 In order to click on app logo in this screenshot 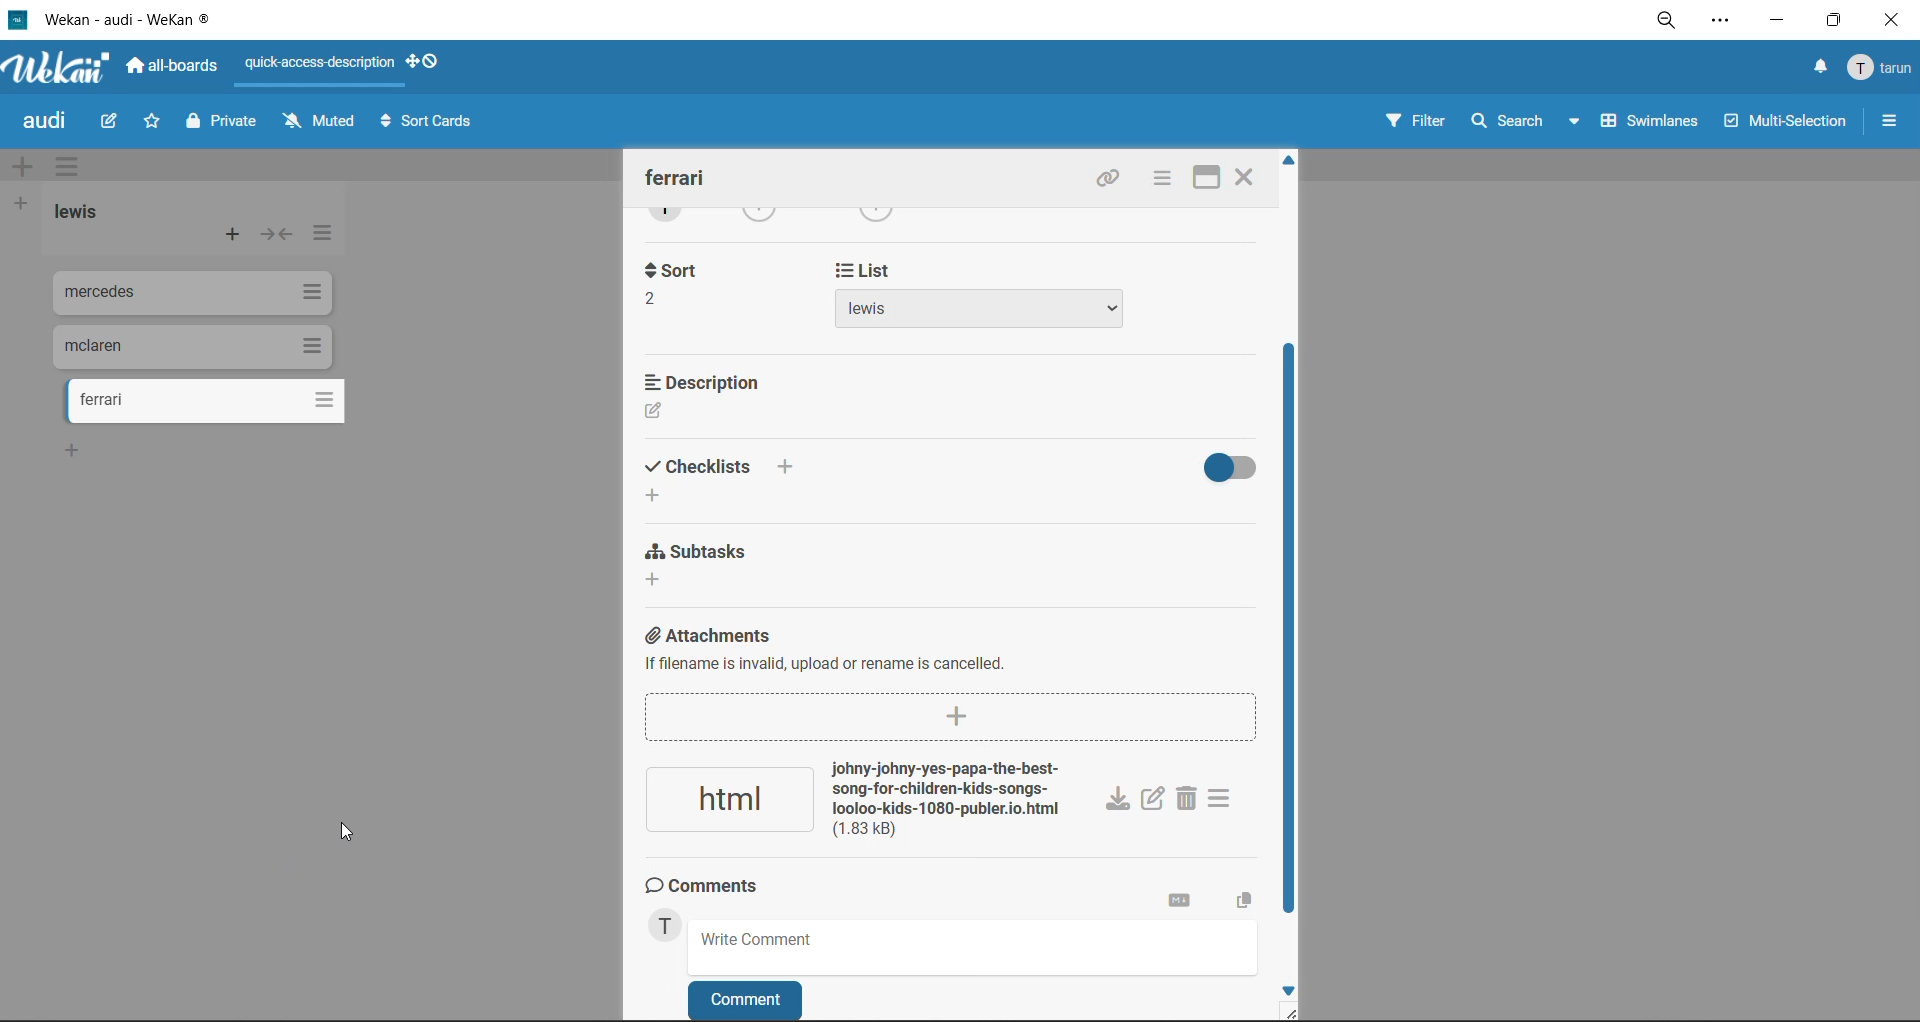, I will do `click(67, 69)`.